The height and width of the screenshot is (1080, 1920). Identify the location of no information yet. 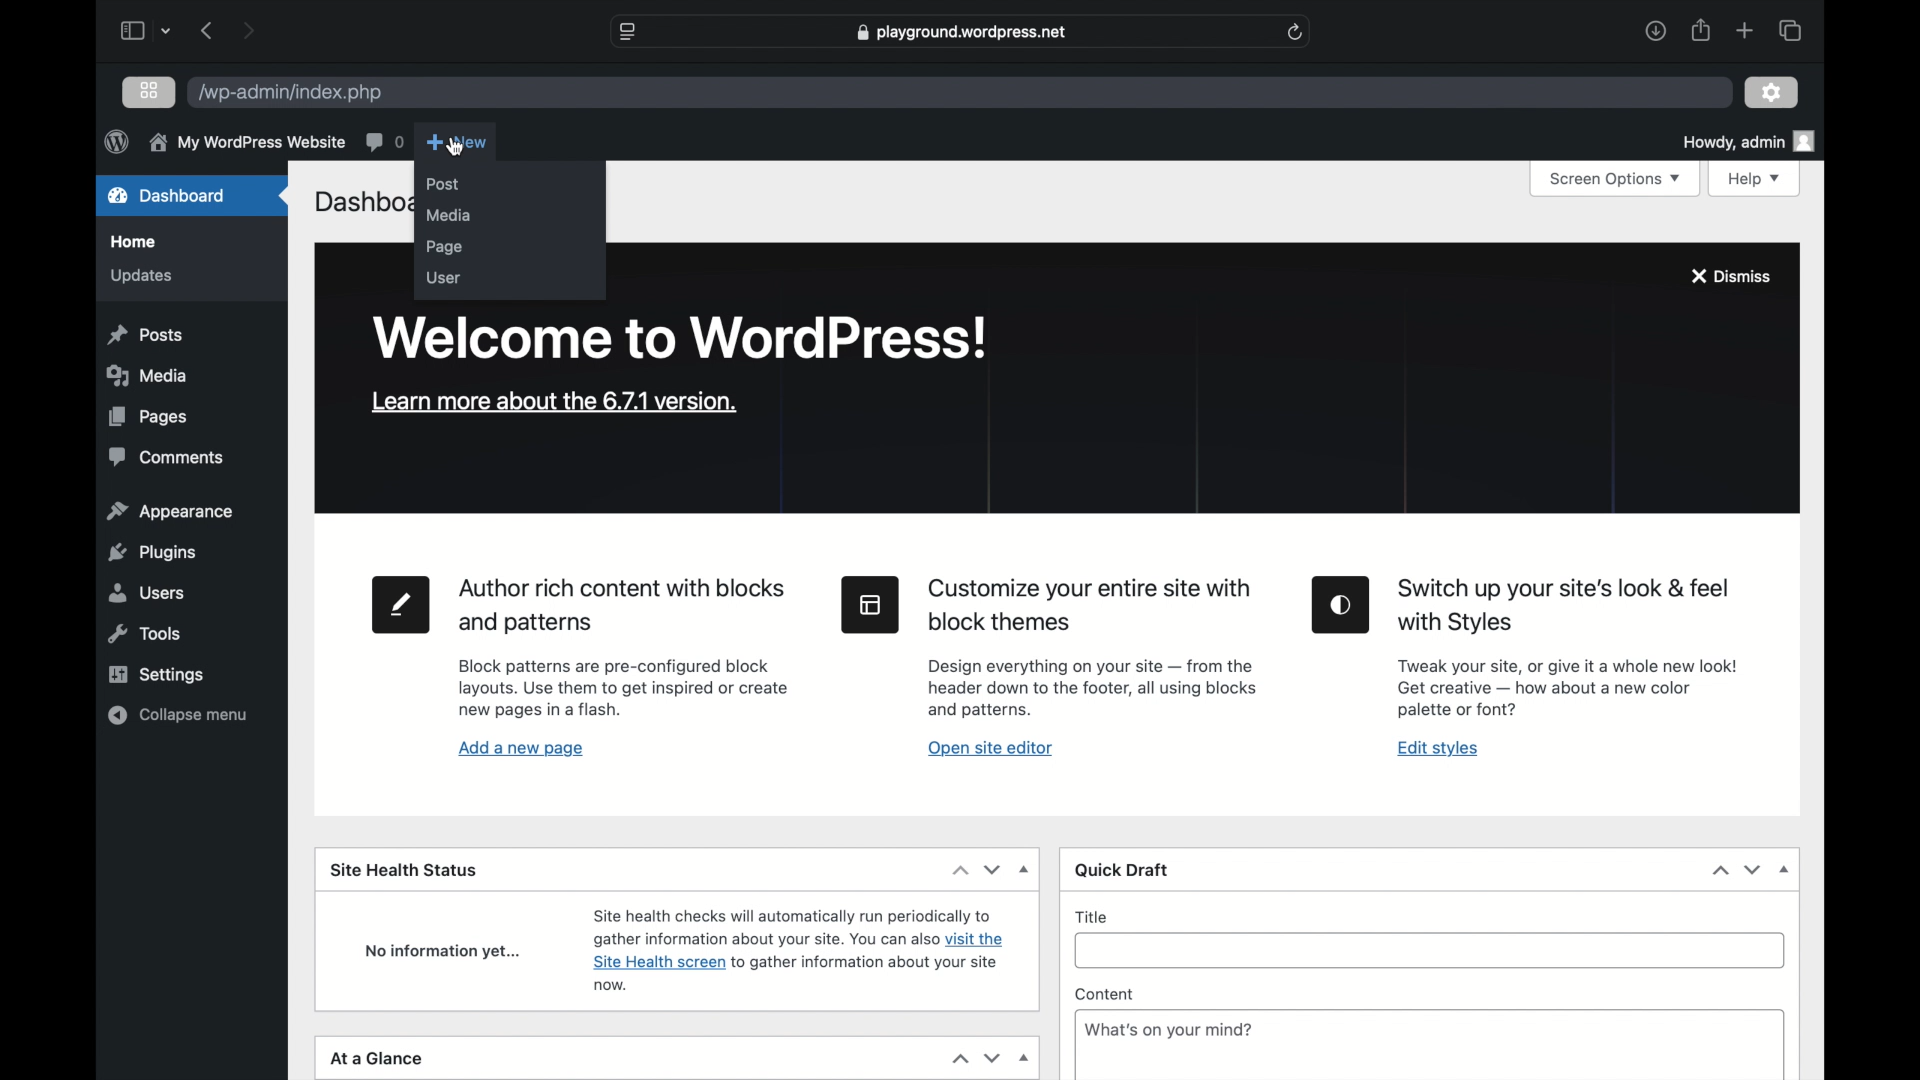
(443, 951).